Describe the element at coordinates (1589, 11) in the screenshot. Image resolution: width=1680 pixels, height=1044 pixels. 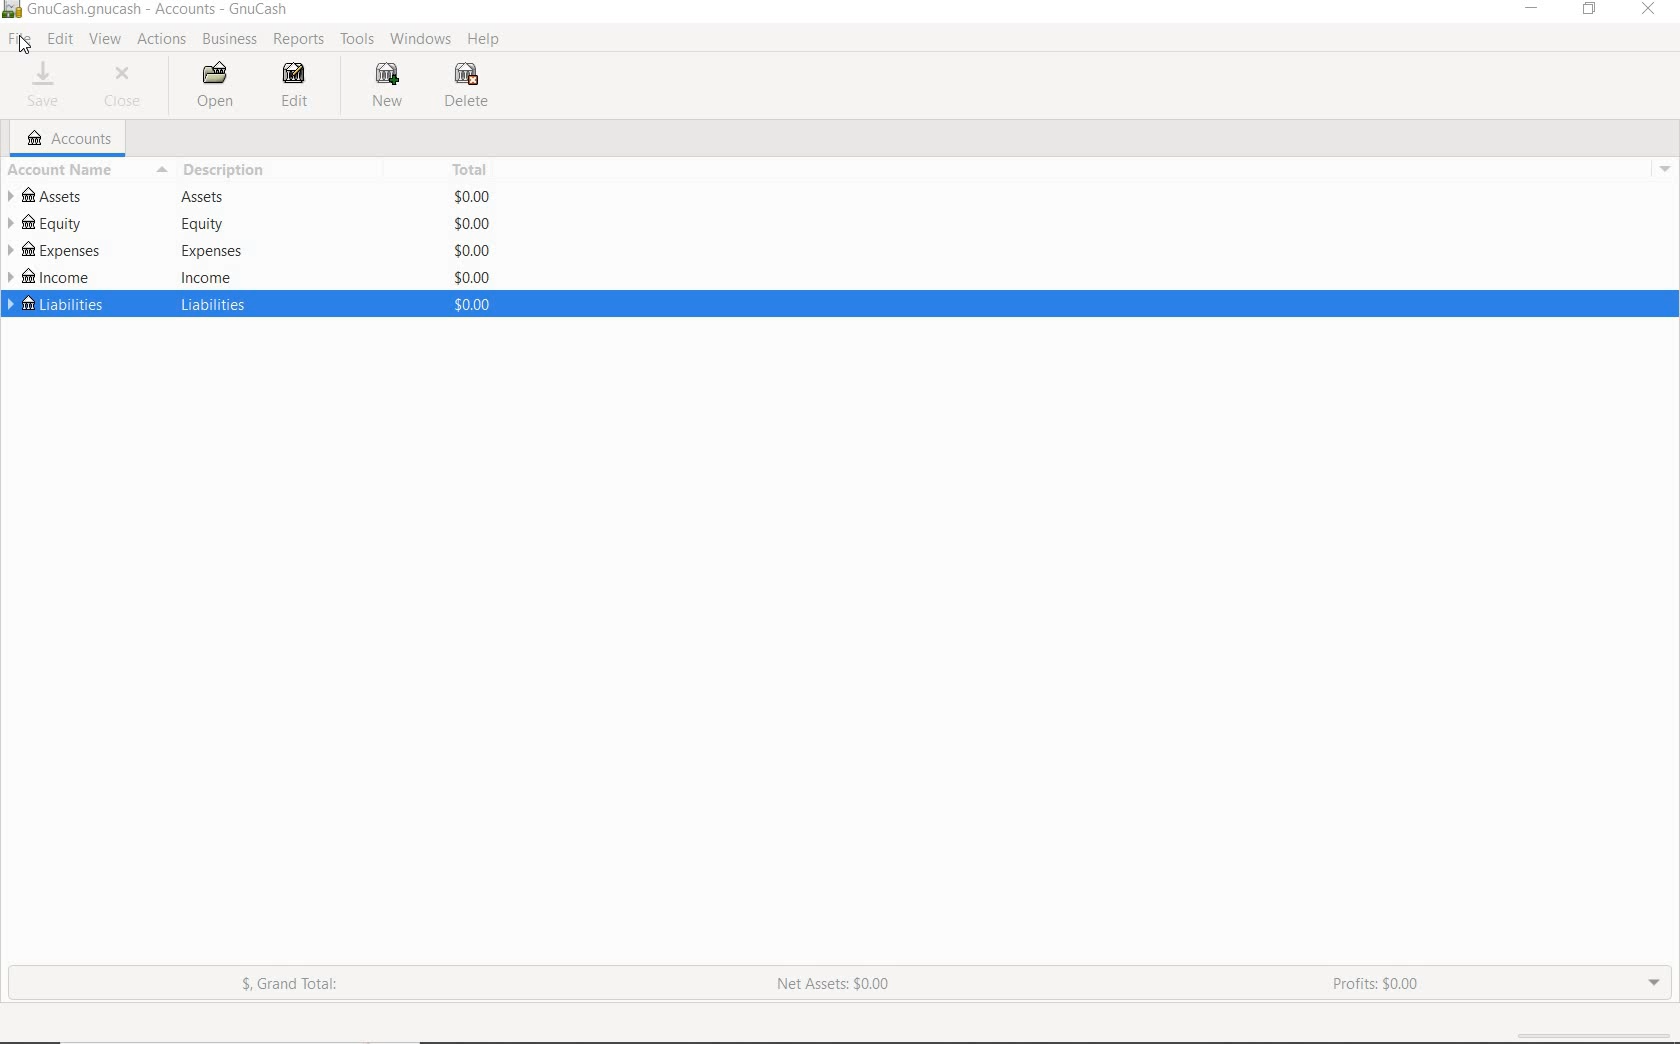
I see `RESTORE DOWN` at that location.